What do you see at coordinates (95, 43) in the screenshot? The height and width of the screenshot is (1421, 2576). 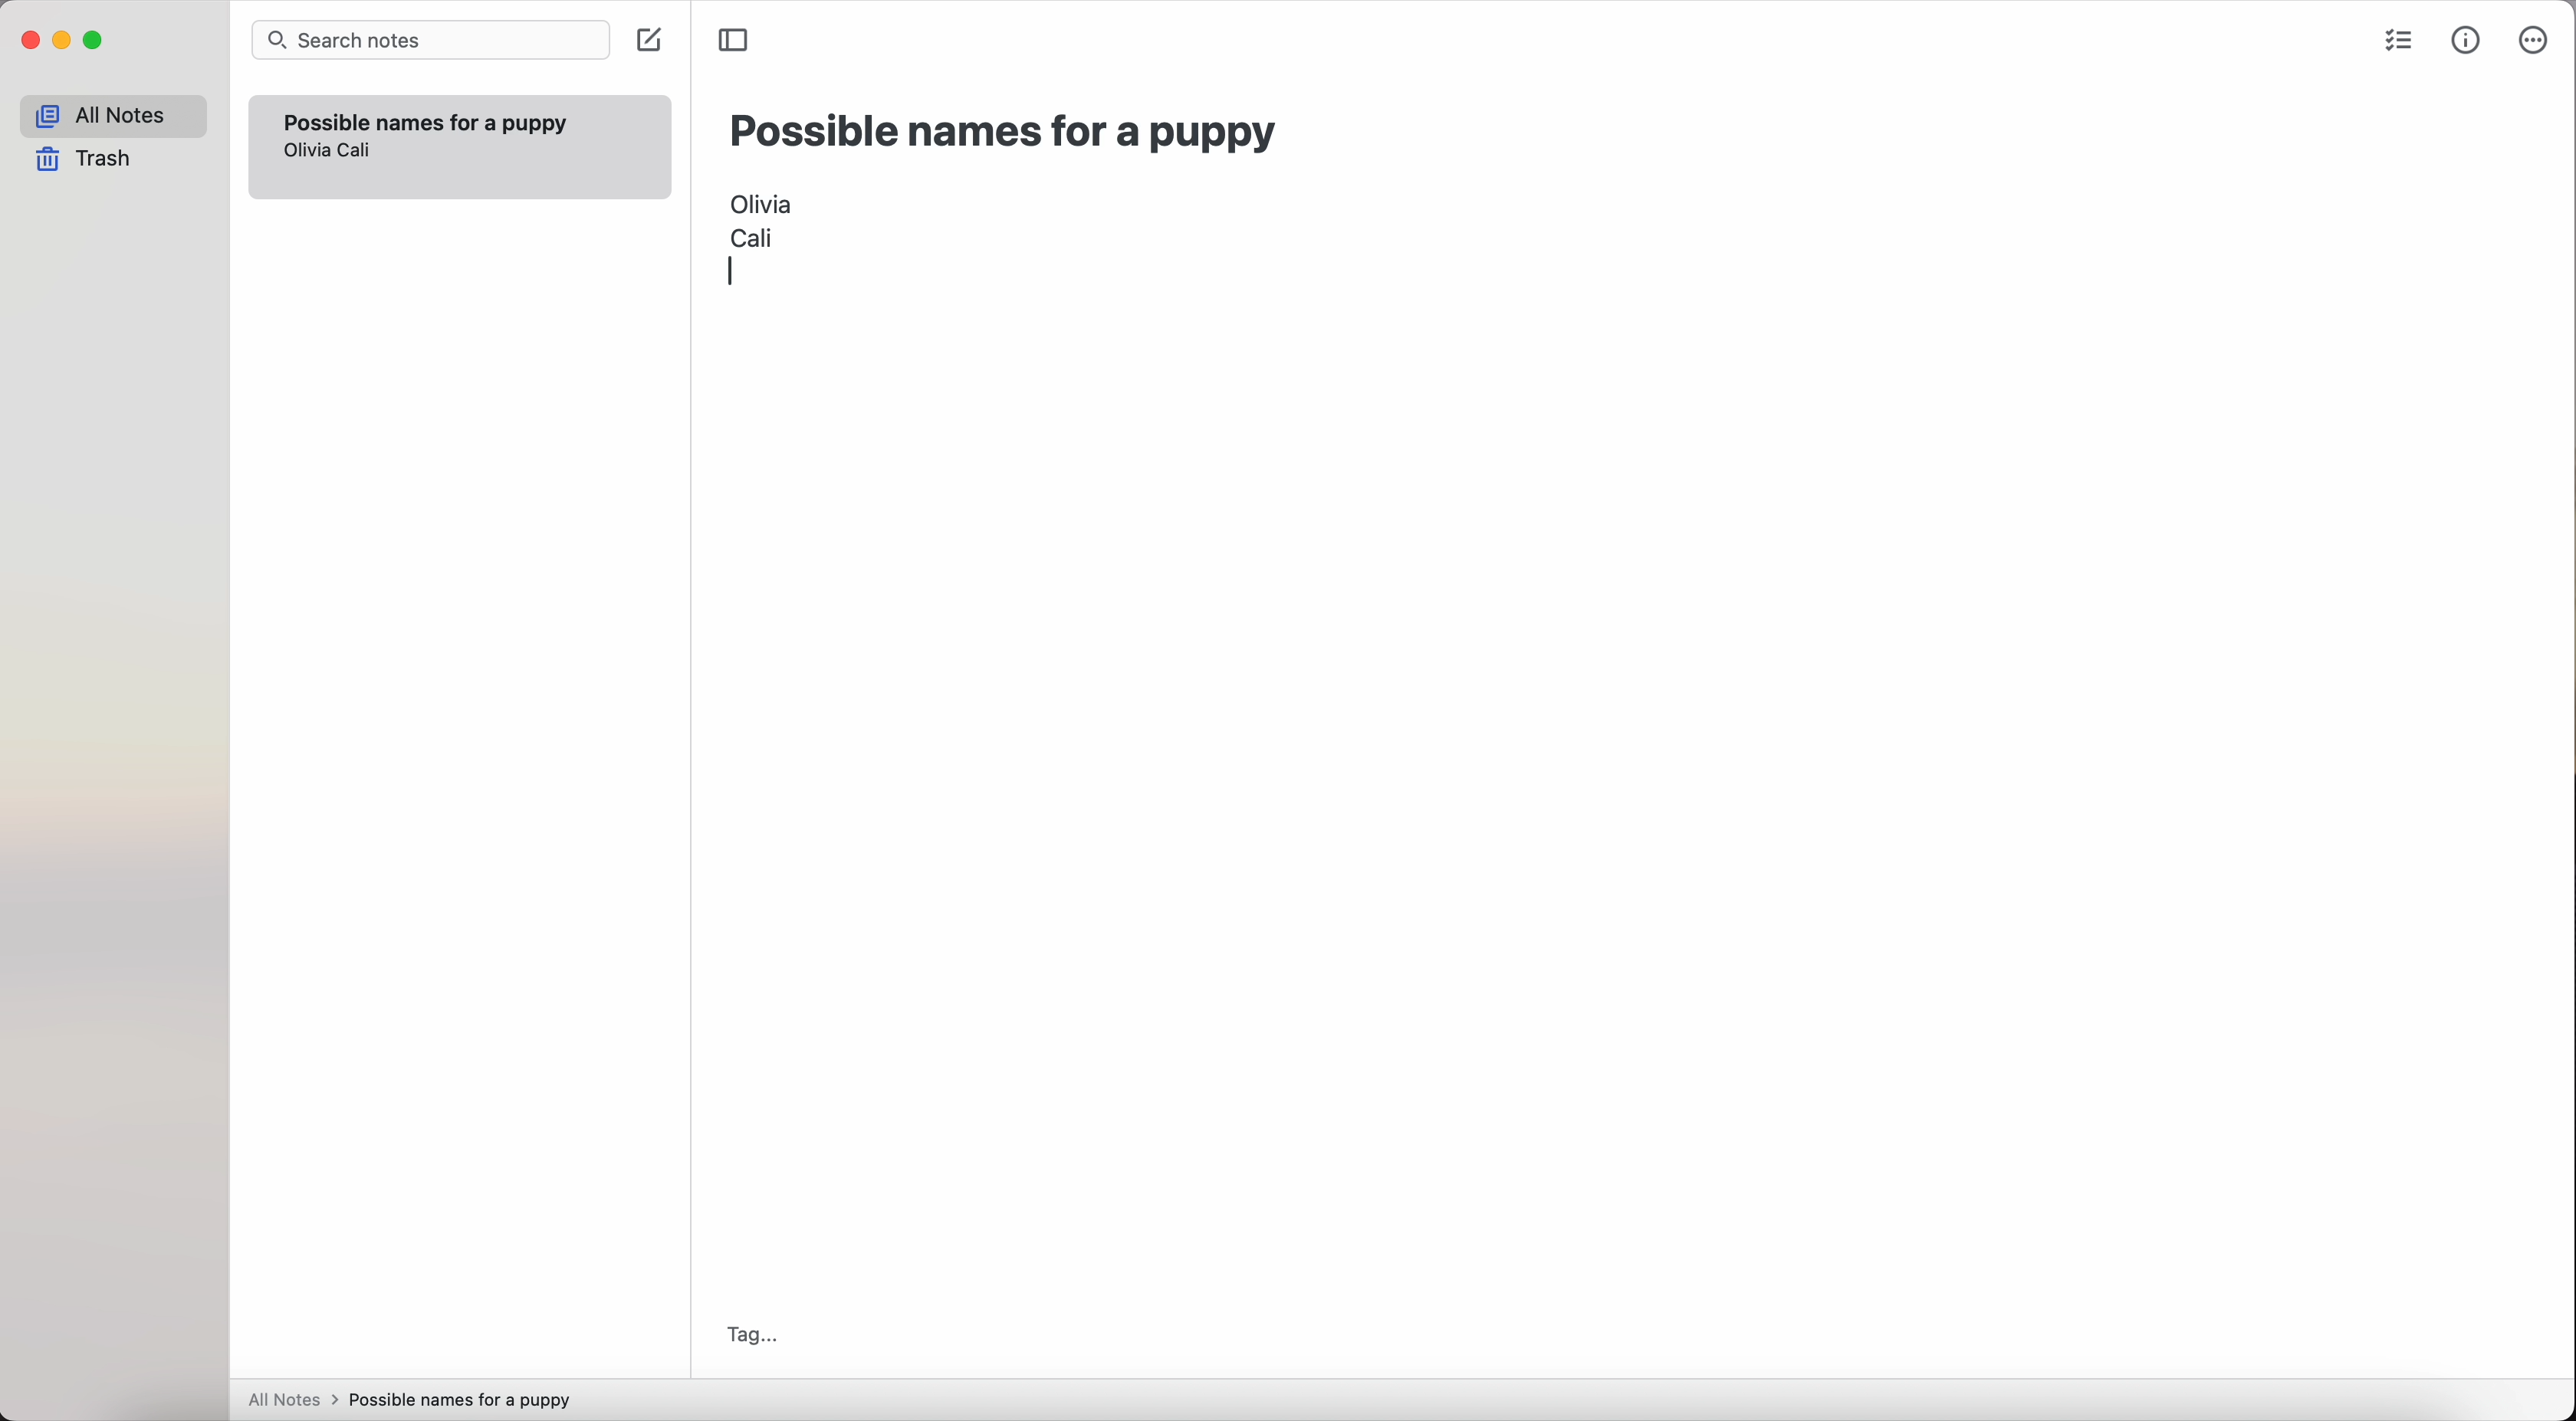 I see `maximize` at bounding box center [95, 43].